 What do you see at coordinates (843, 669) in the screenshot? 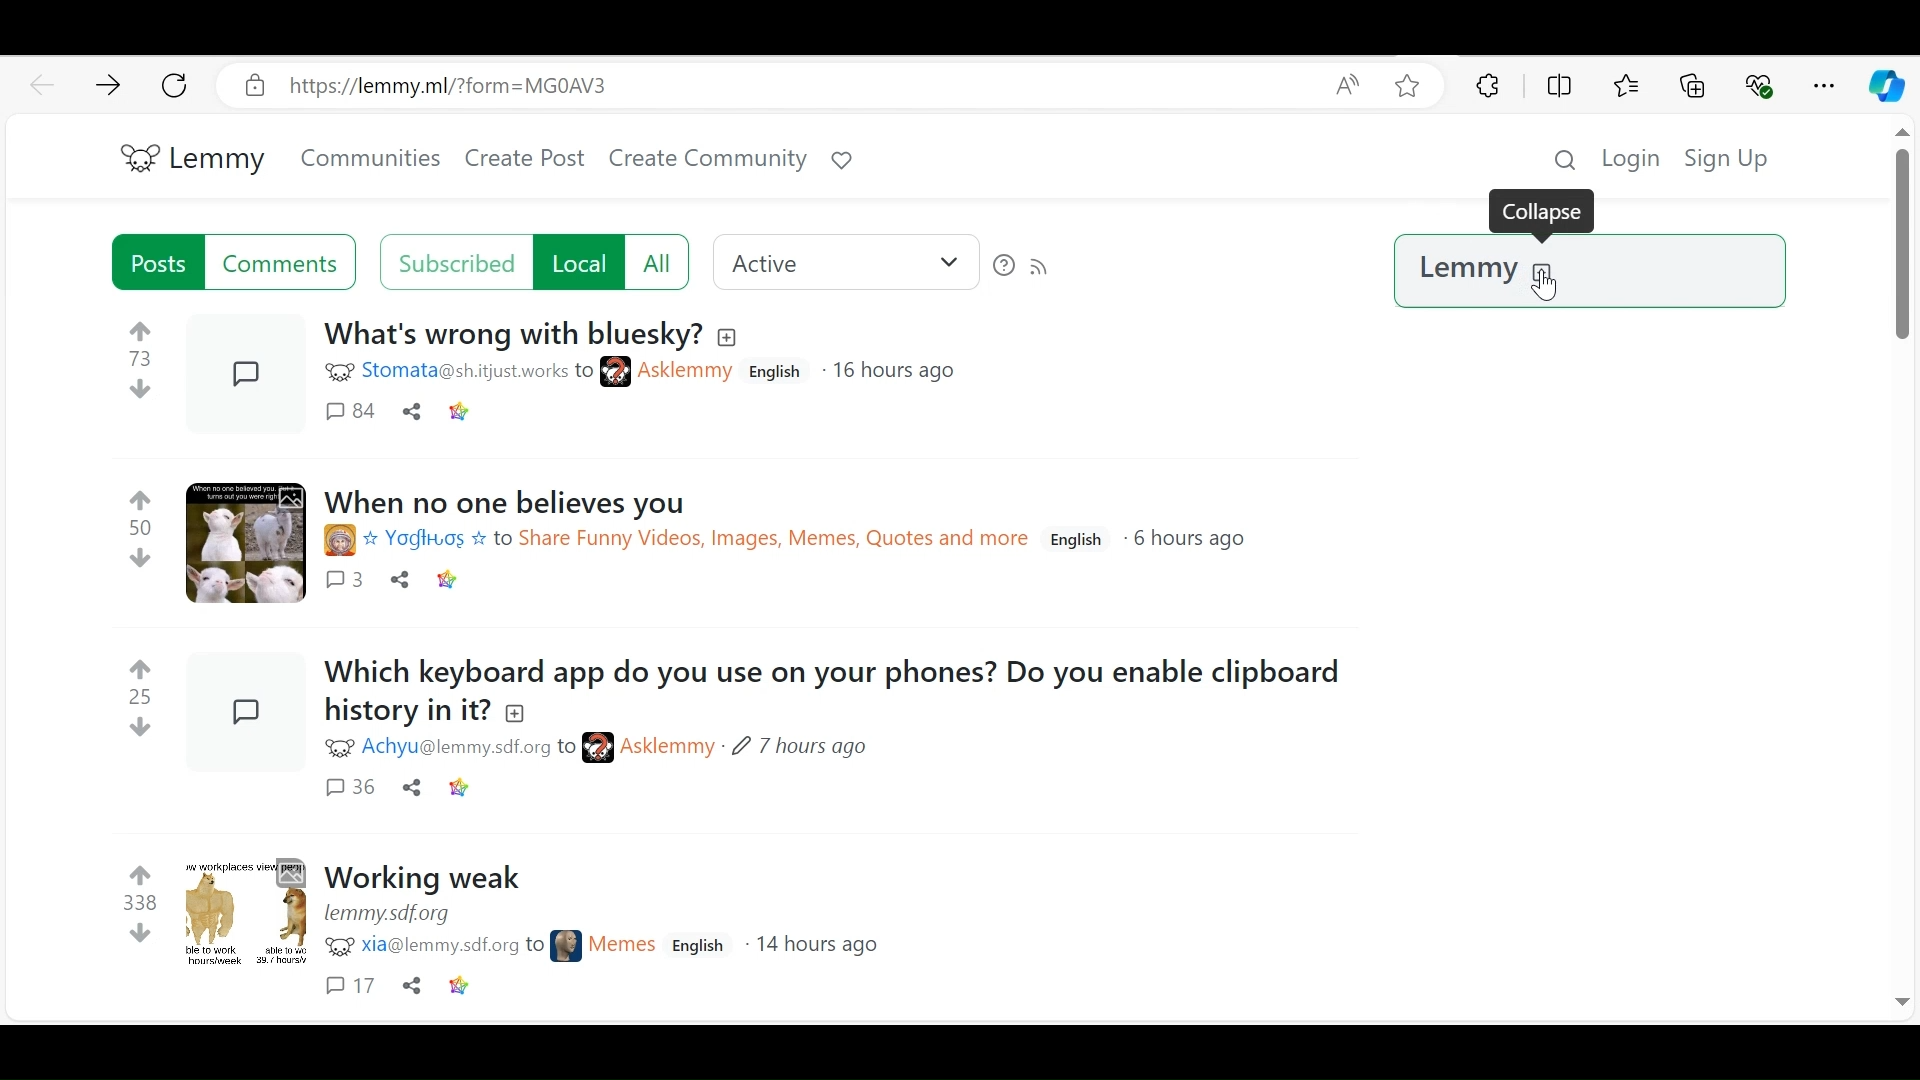
I see `Title` at bounding box center [843, 669].